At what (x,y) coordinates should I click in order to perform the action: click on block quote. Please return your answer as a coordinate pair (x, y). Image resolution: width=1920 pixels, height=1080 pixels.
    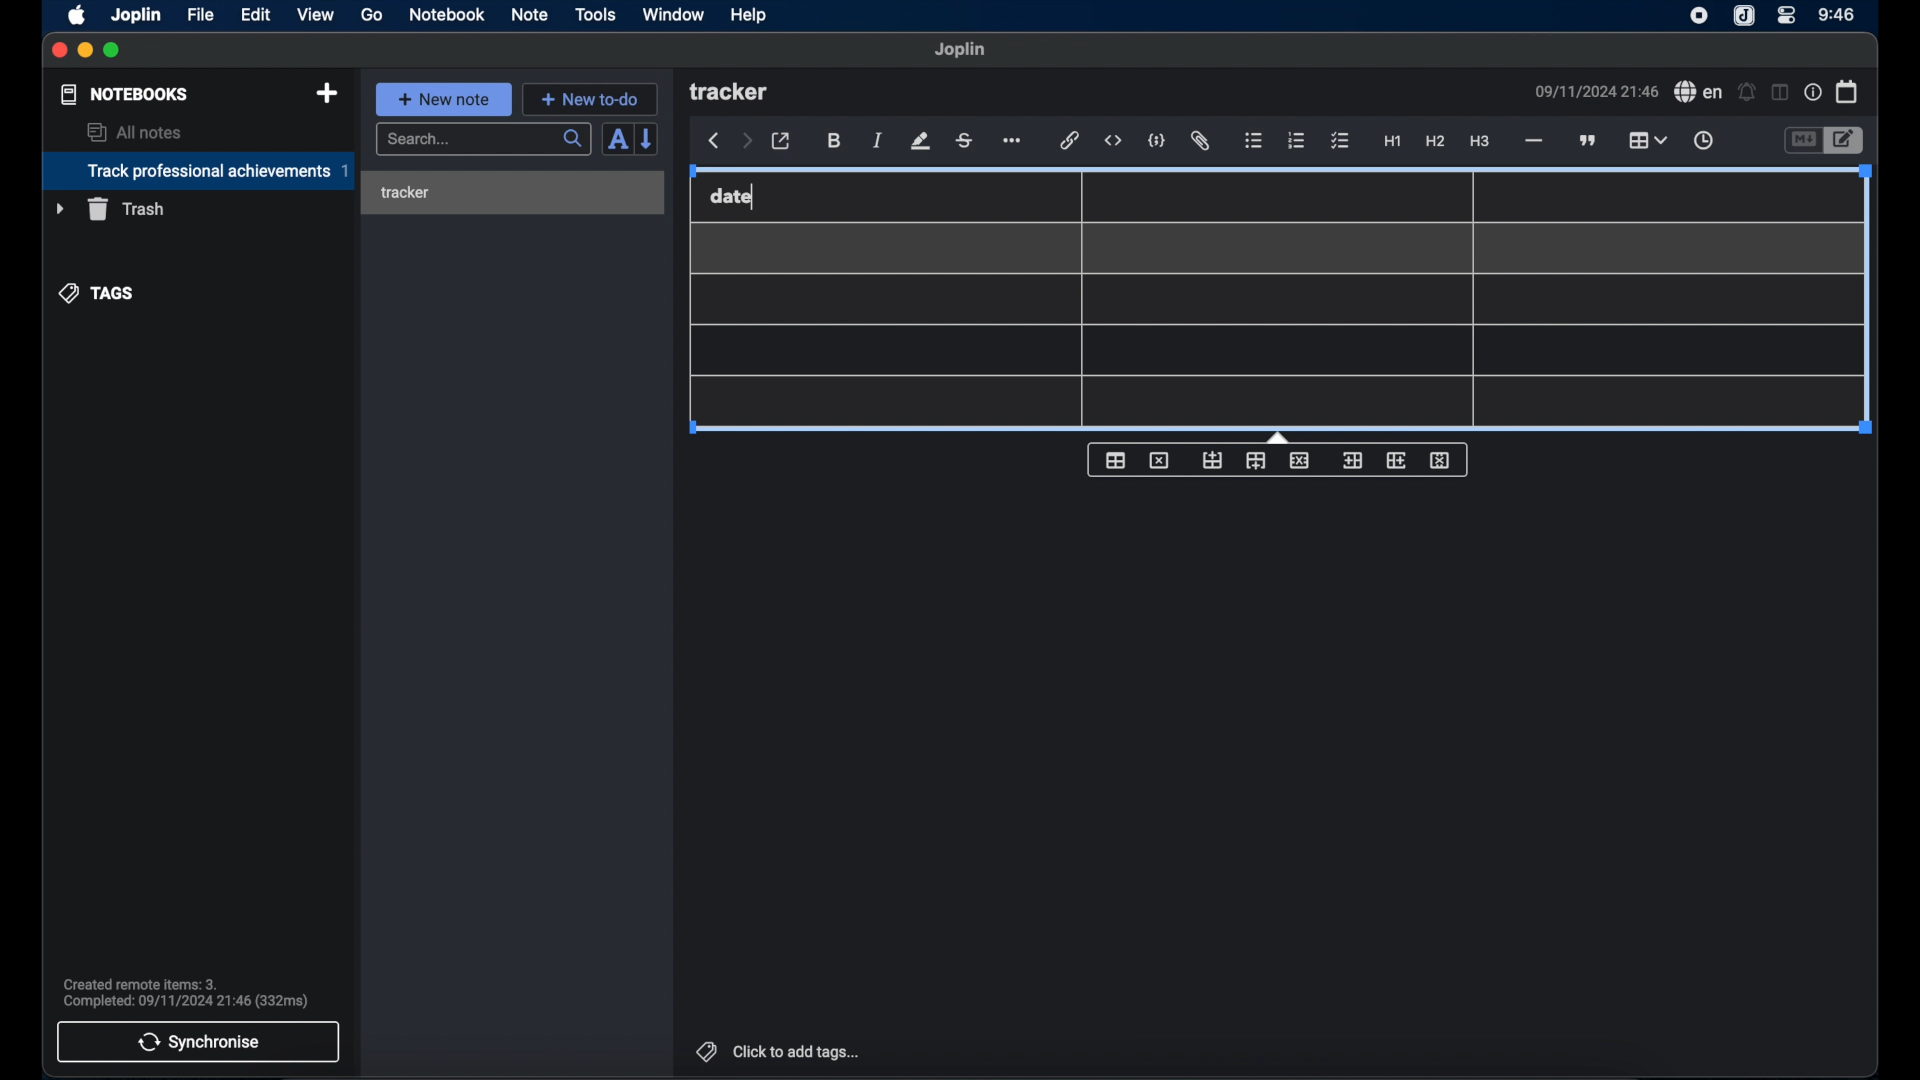
    Looking at the image, I should click on (1589, 140).